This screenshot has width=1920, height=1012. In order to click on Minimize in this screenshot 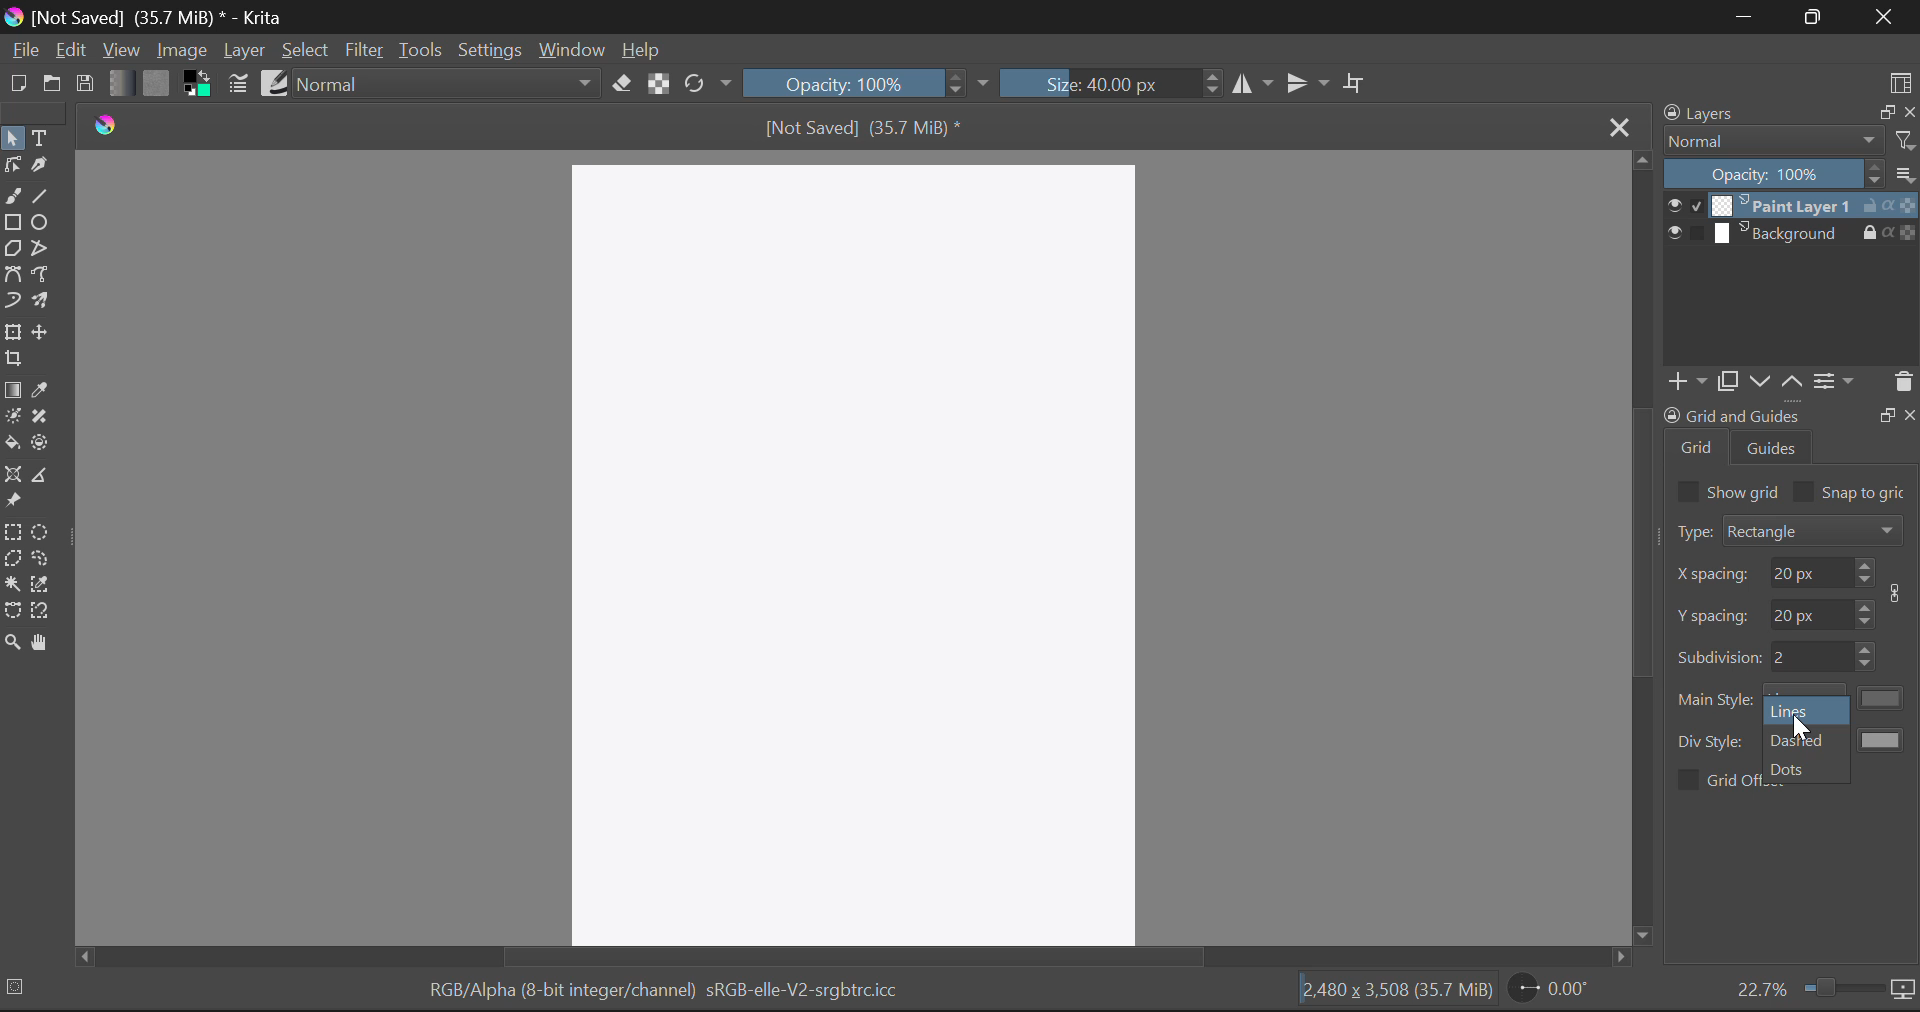, I will do `click(1820, 17)`.